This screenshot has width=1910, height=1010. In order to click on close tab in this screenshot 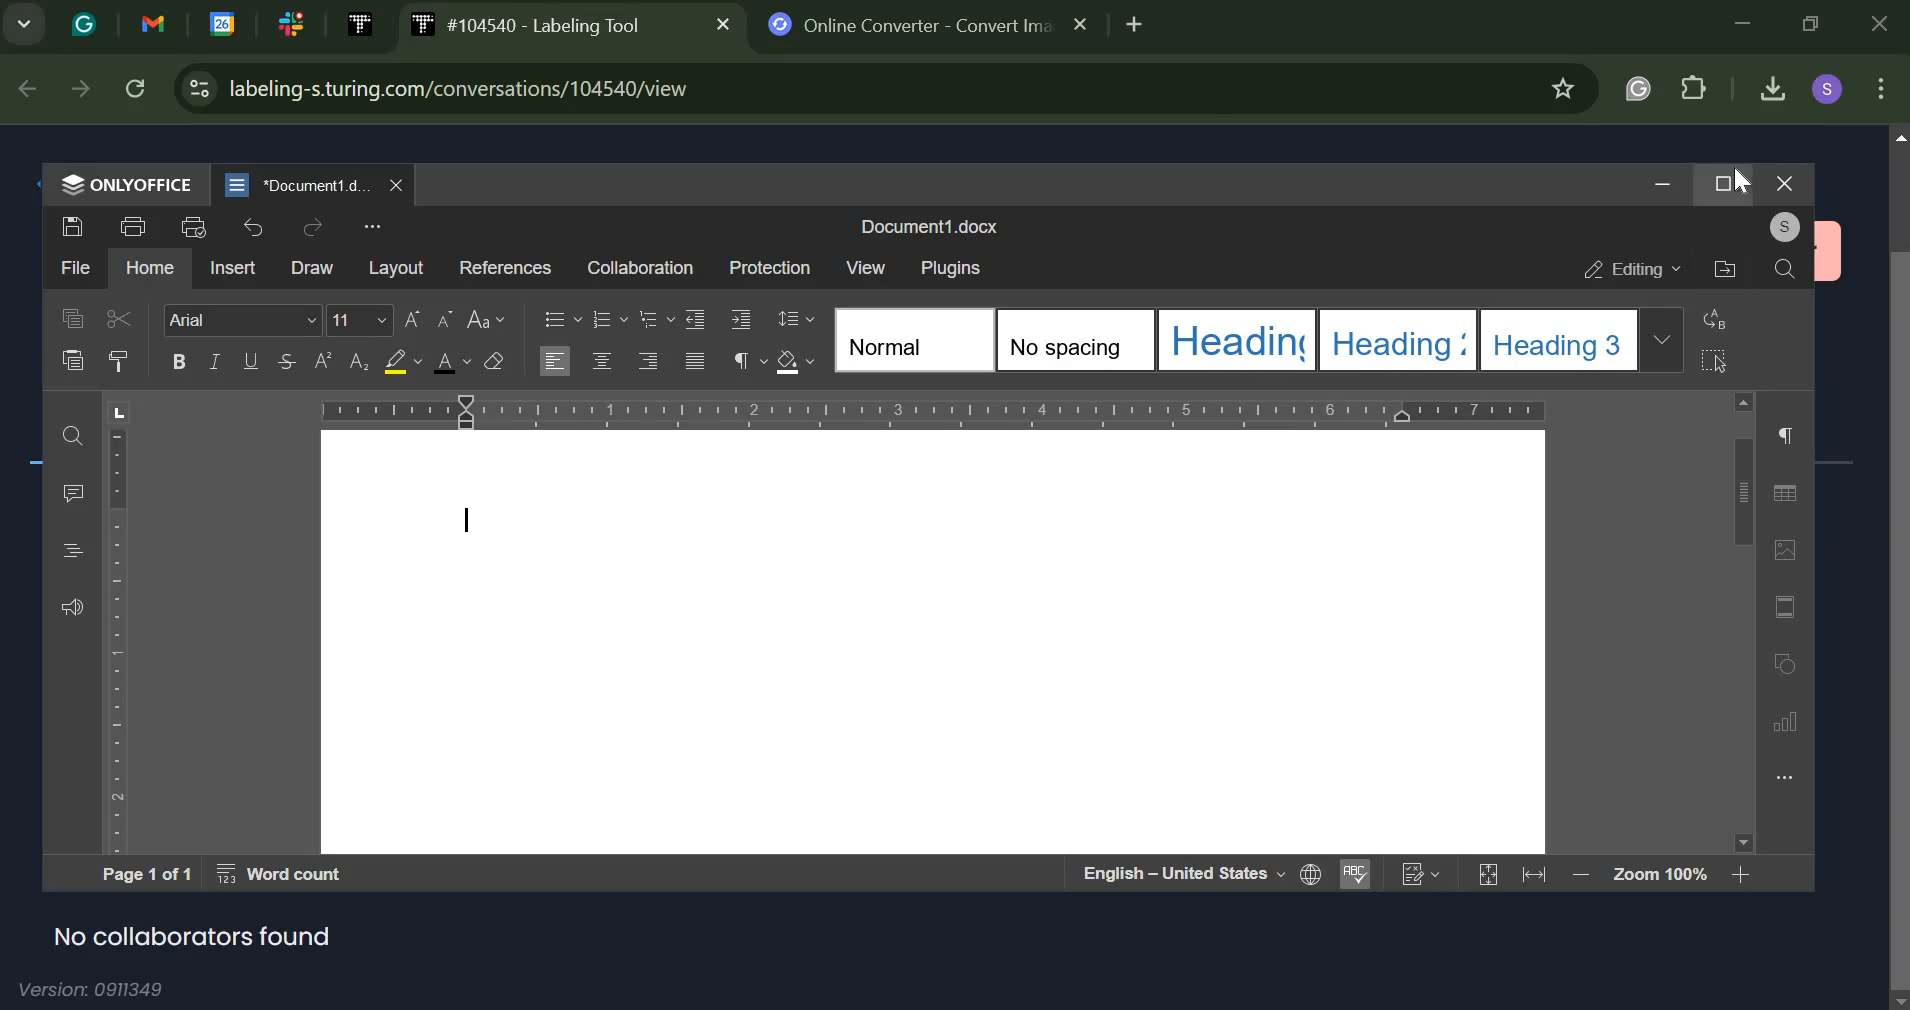, I will do `click(723, 24)`.